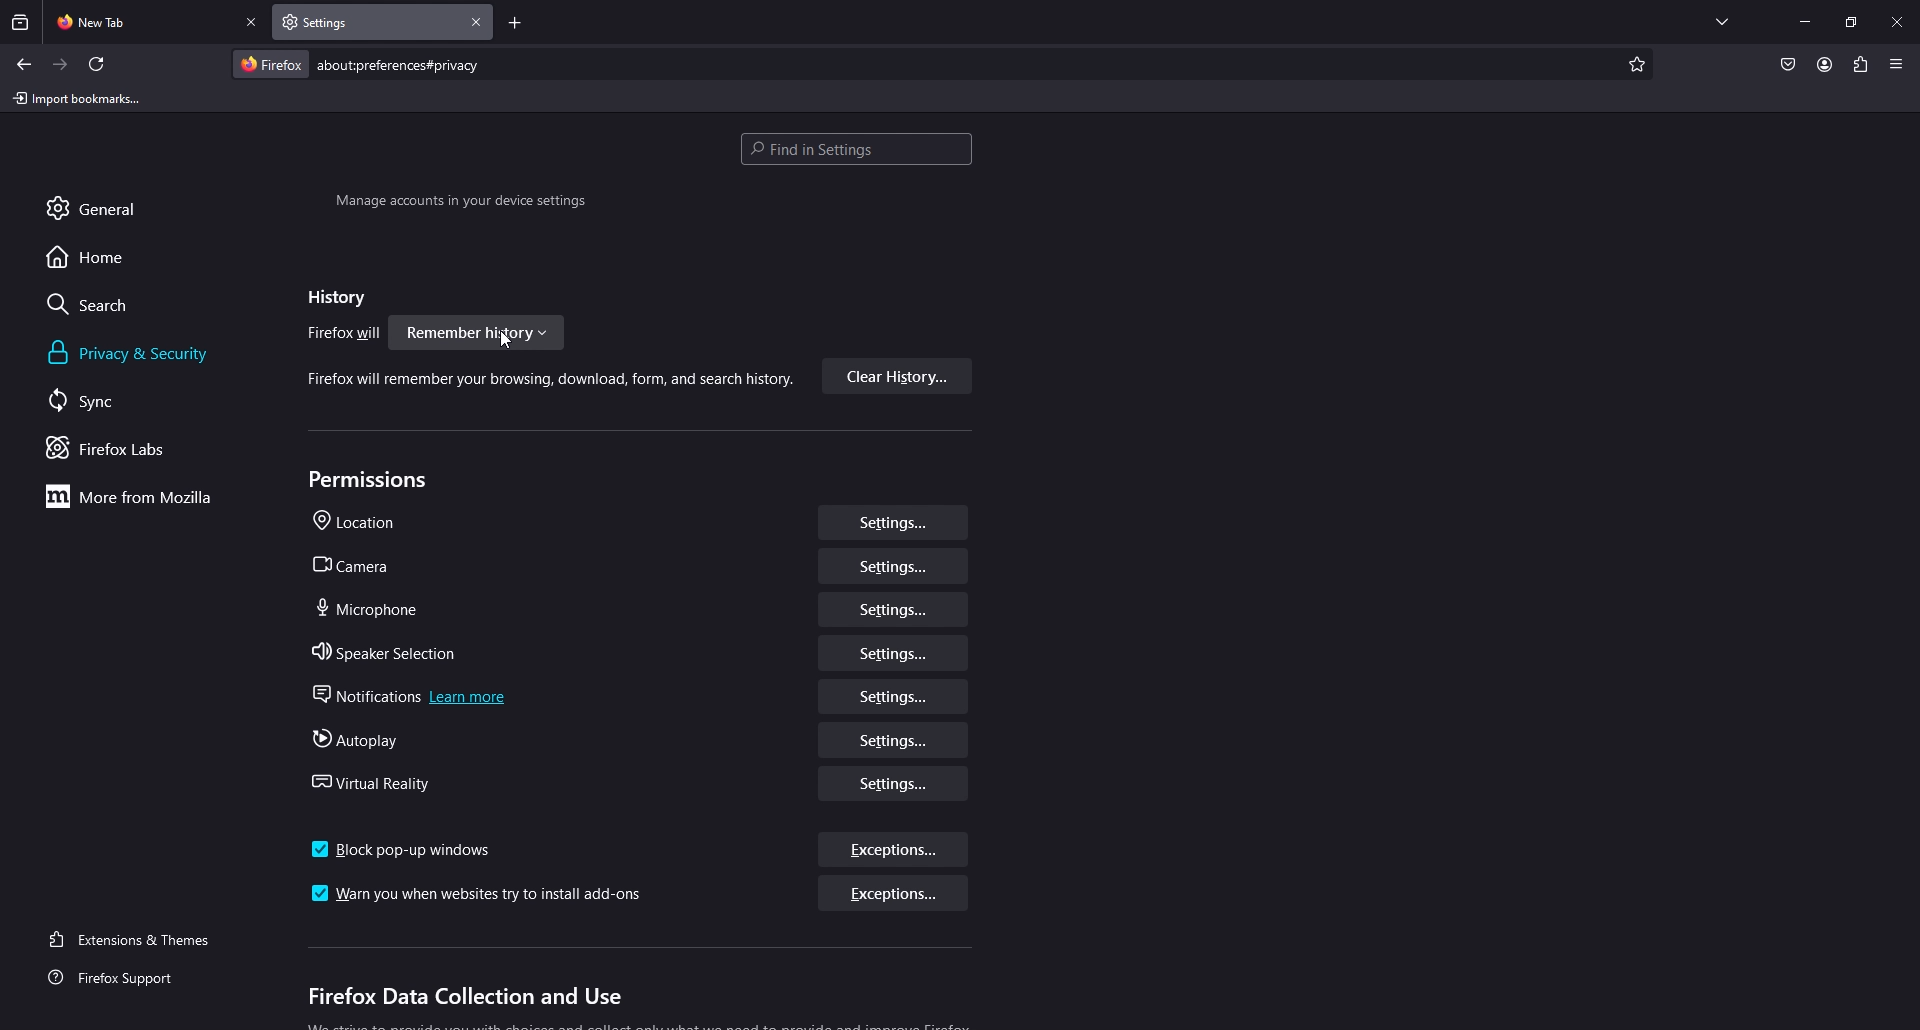 The image size is (1920, 1030). I want to click on sync, so click(104, 400).